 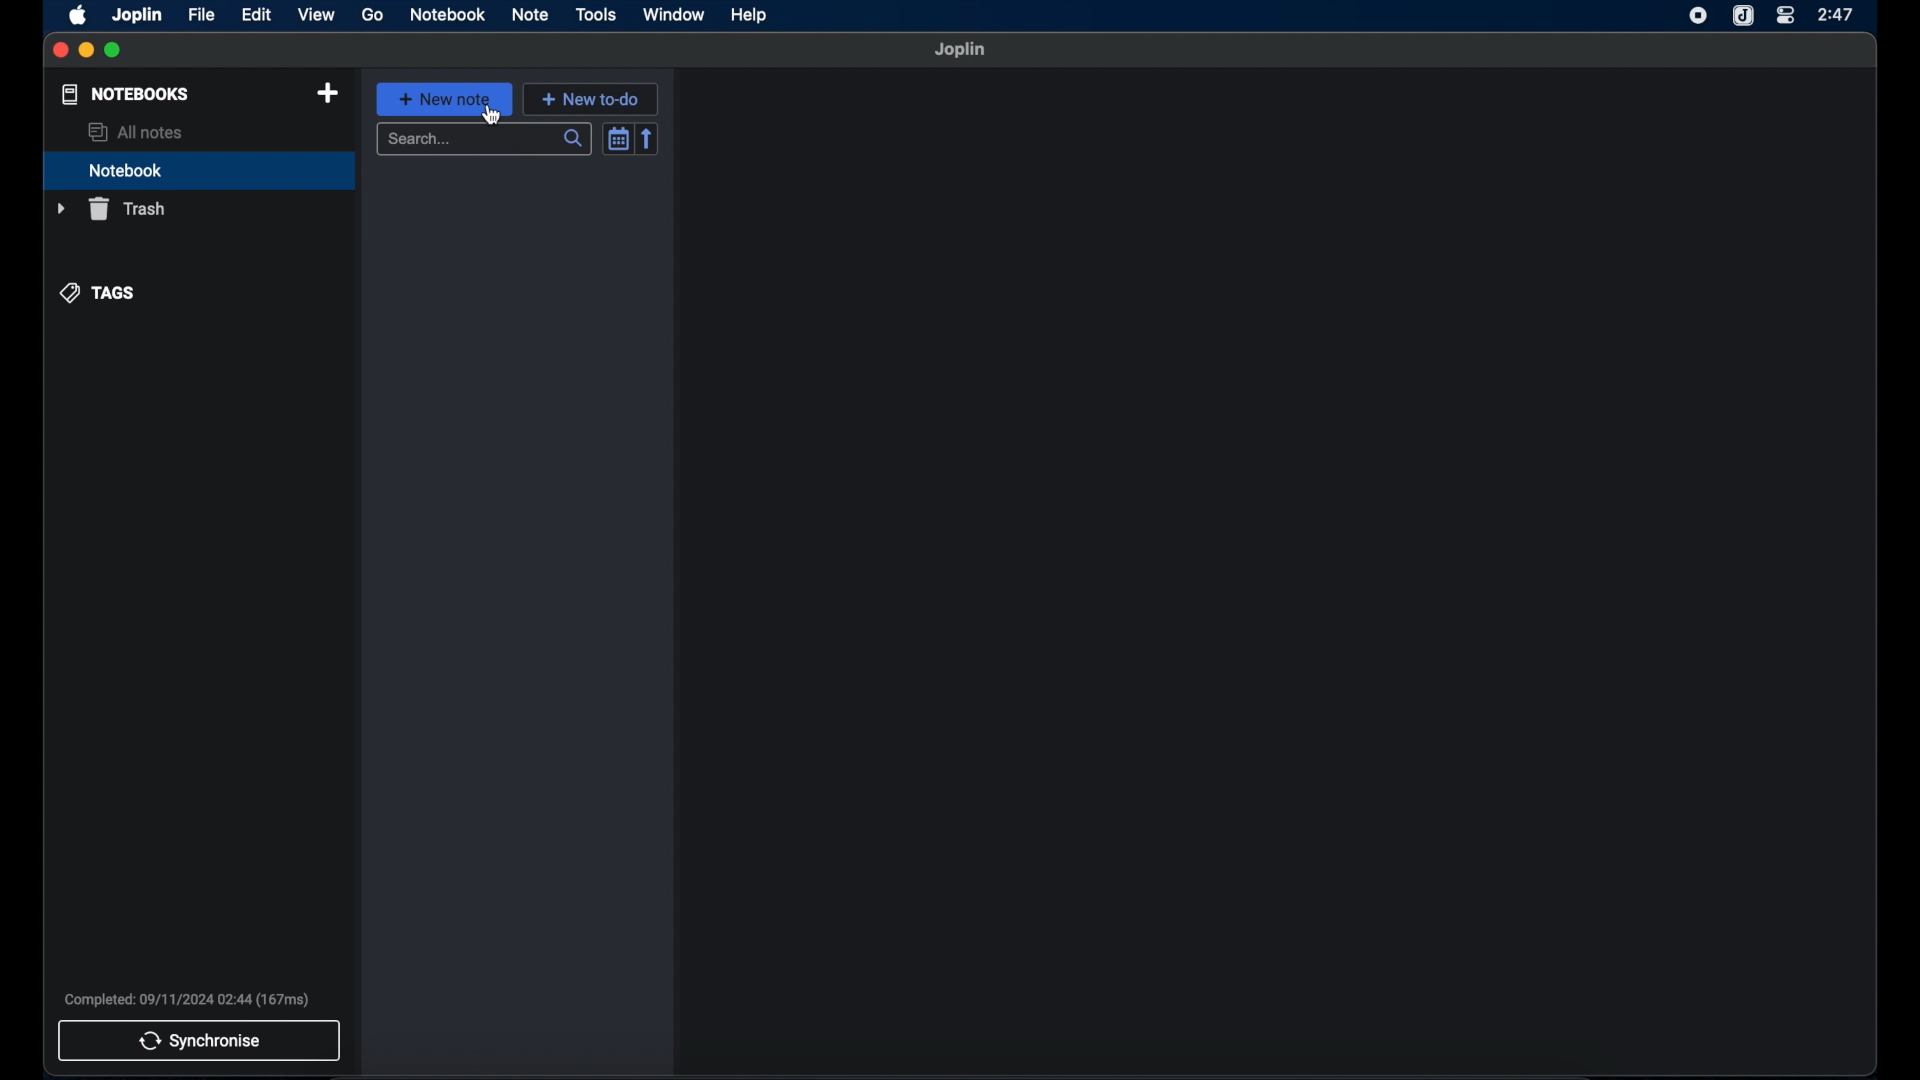 I want to click on empty state, so click(x=1281, y=572).